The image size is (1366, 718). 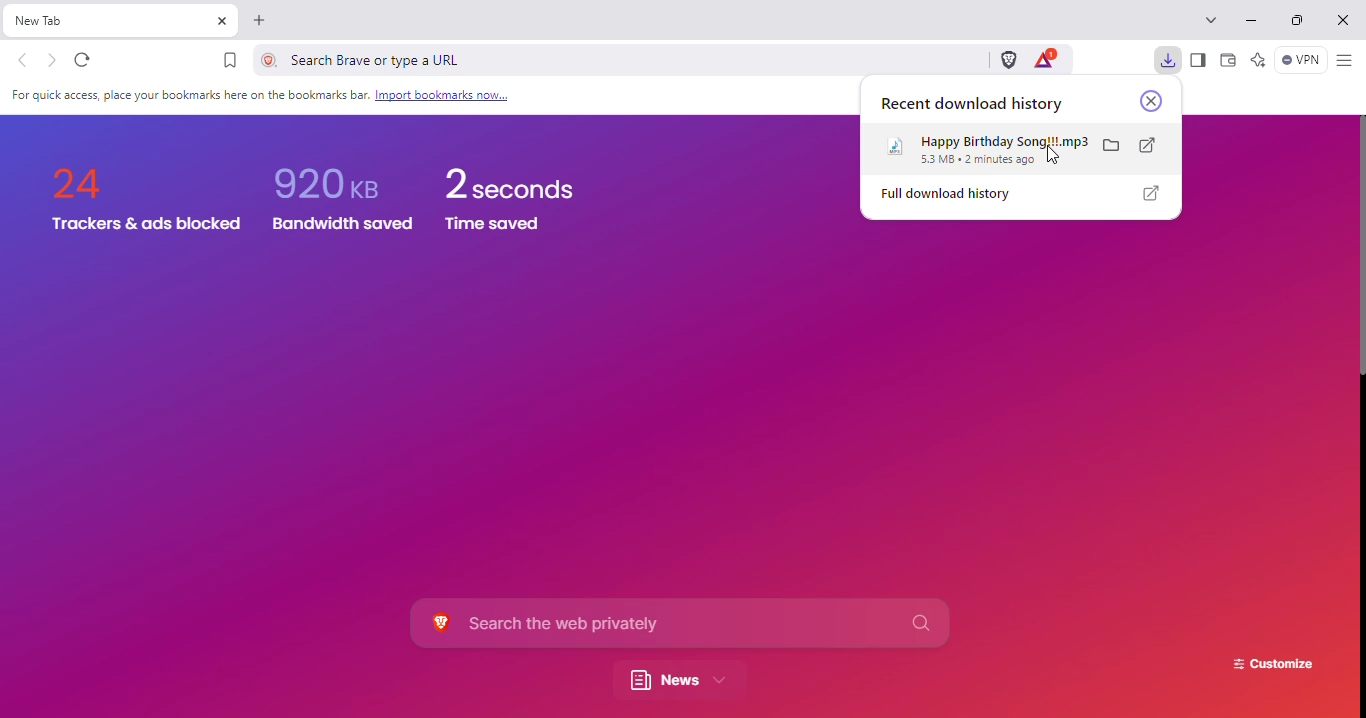 I want to click on close, so click(x=1152, y=101).